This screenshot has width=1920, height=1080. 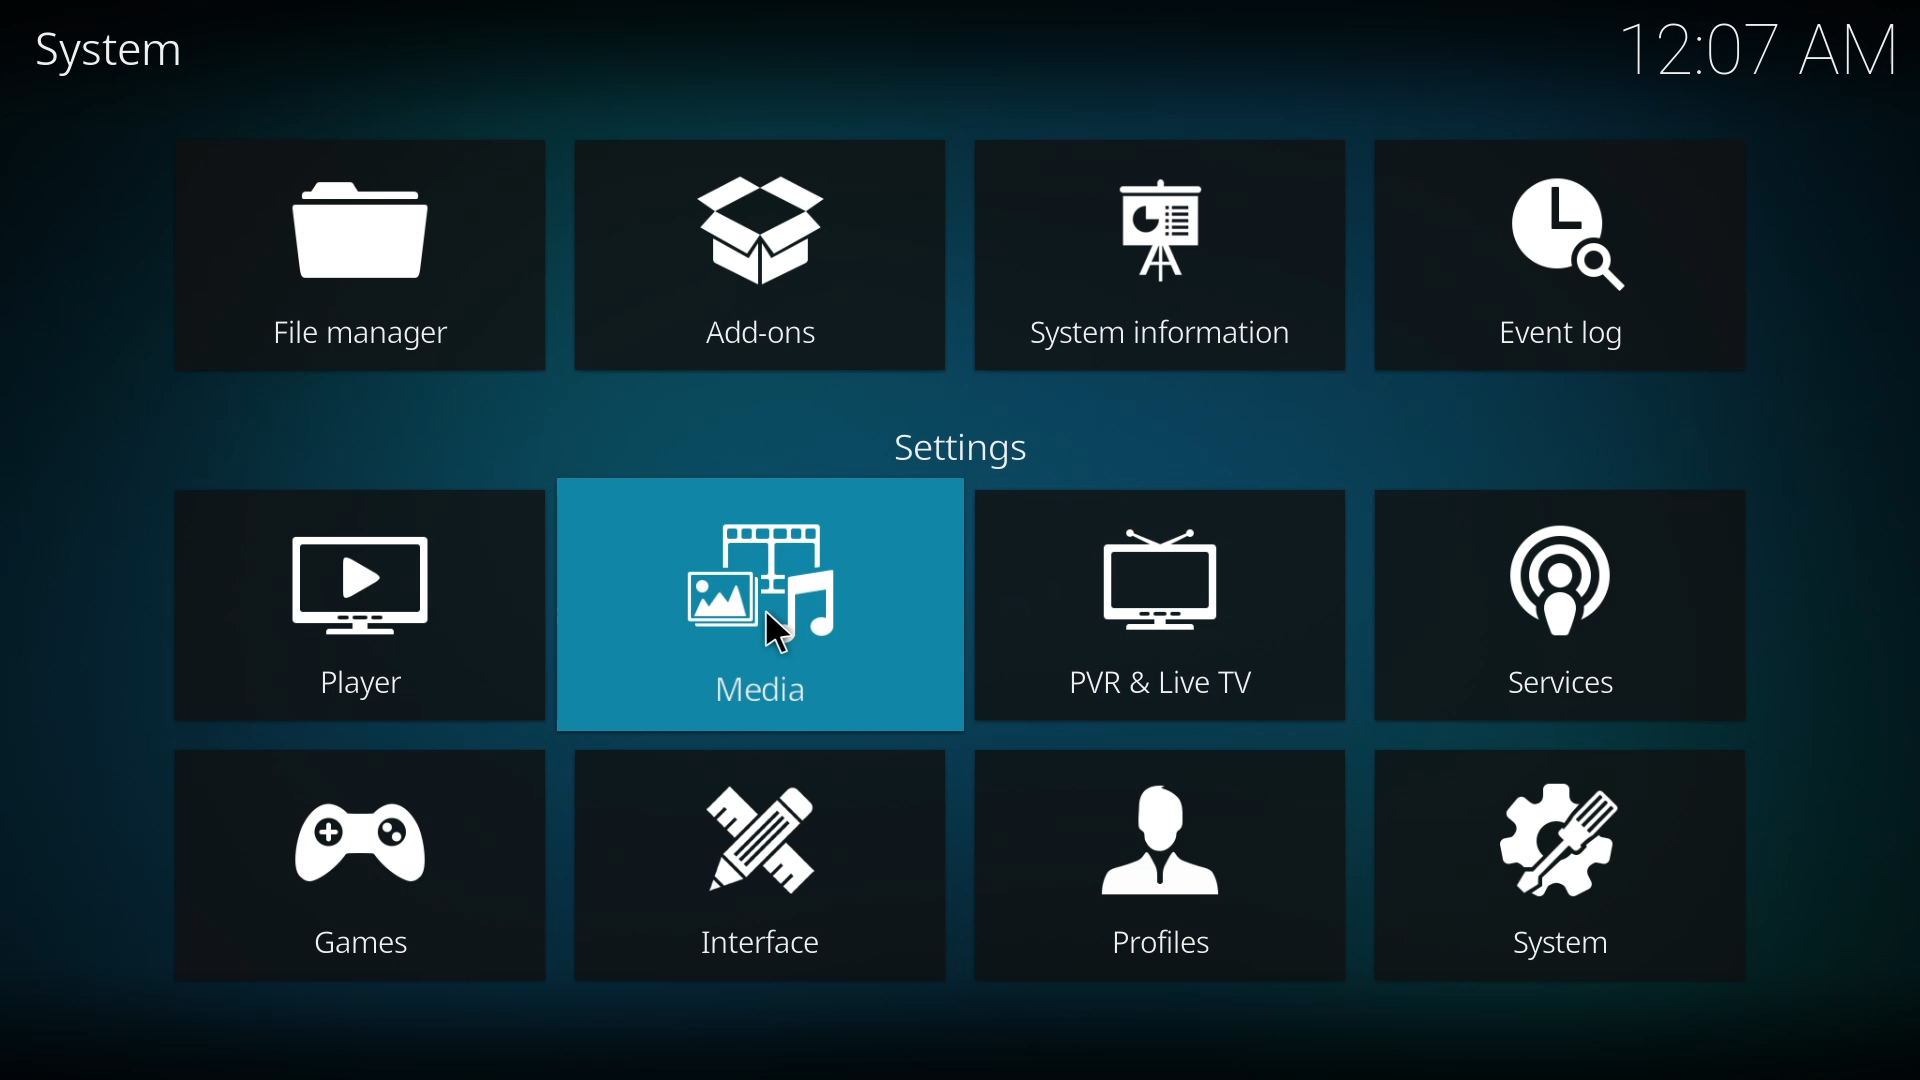 What do you see at coordinates (1558, 255) in the screenshot?
I see `event log` at bounding box center [1558, 255].